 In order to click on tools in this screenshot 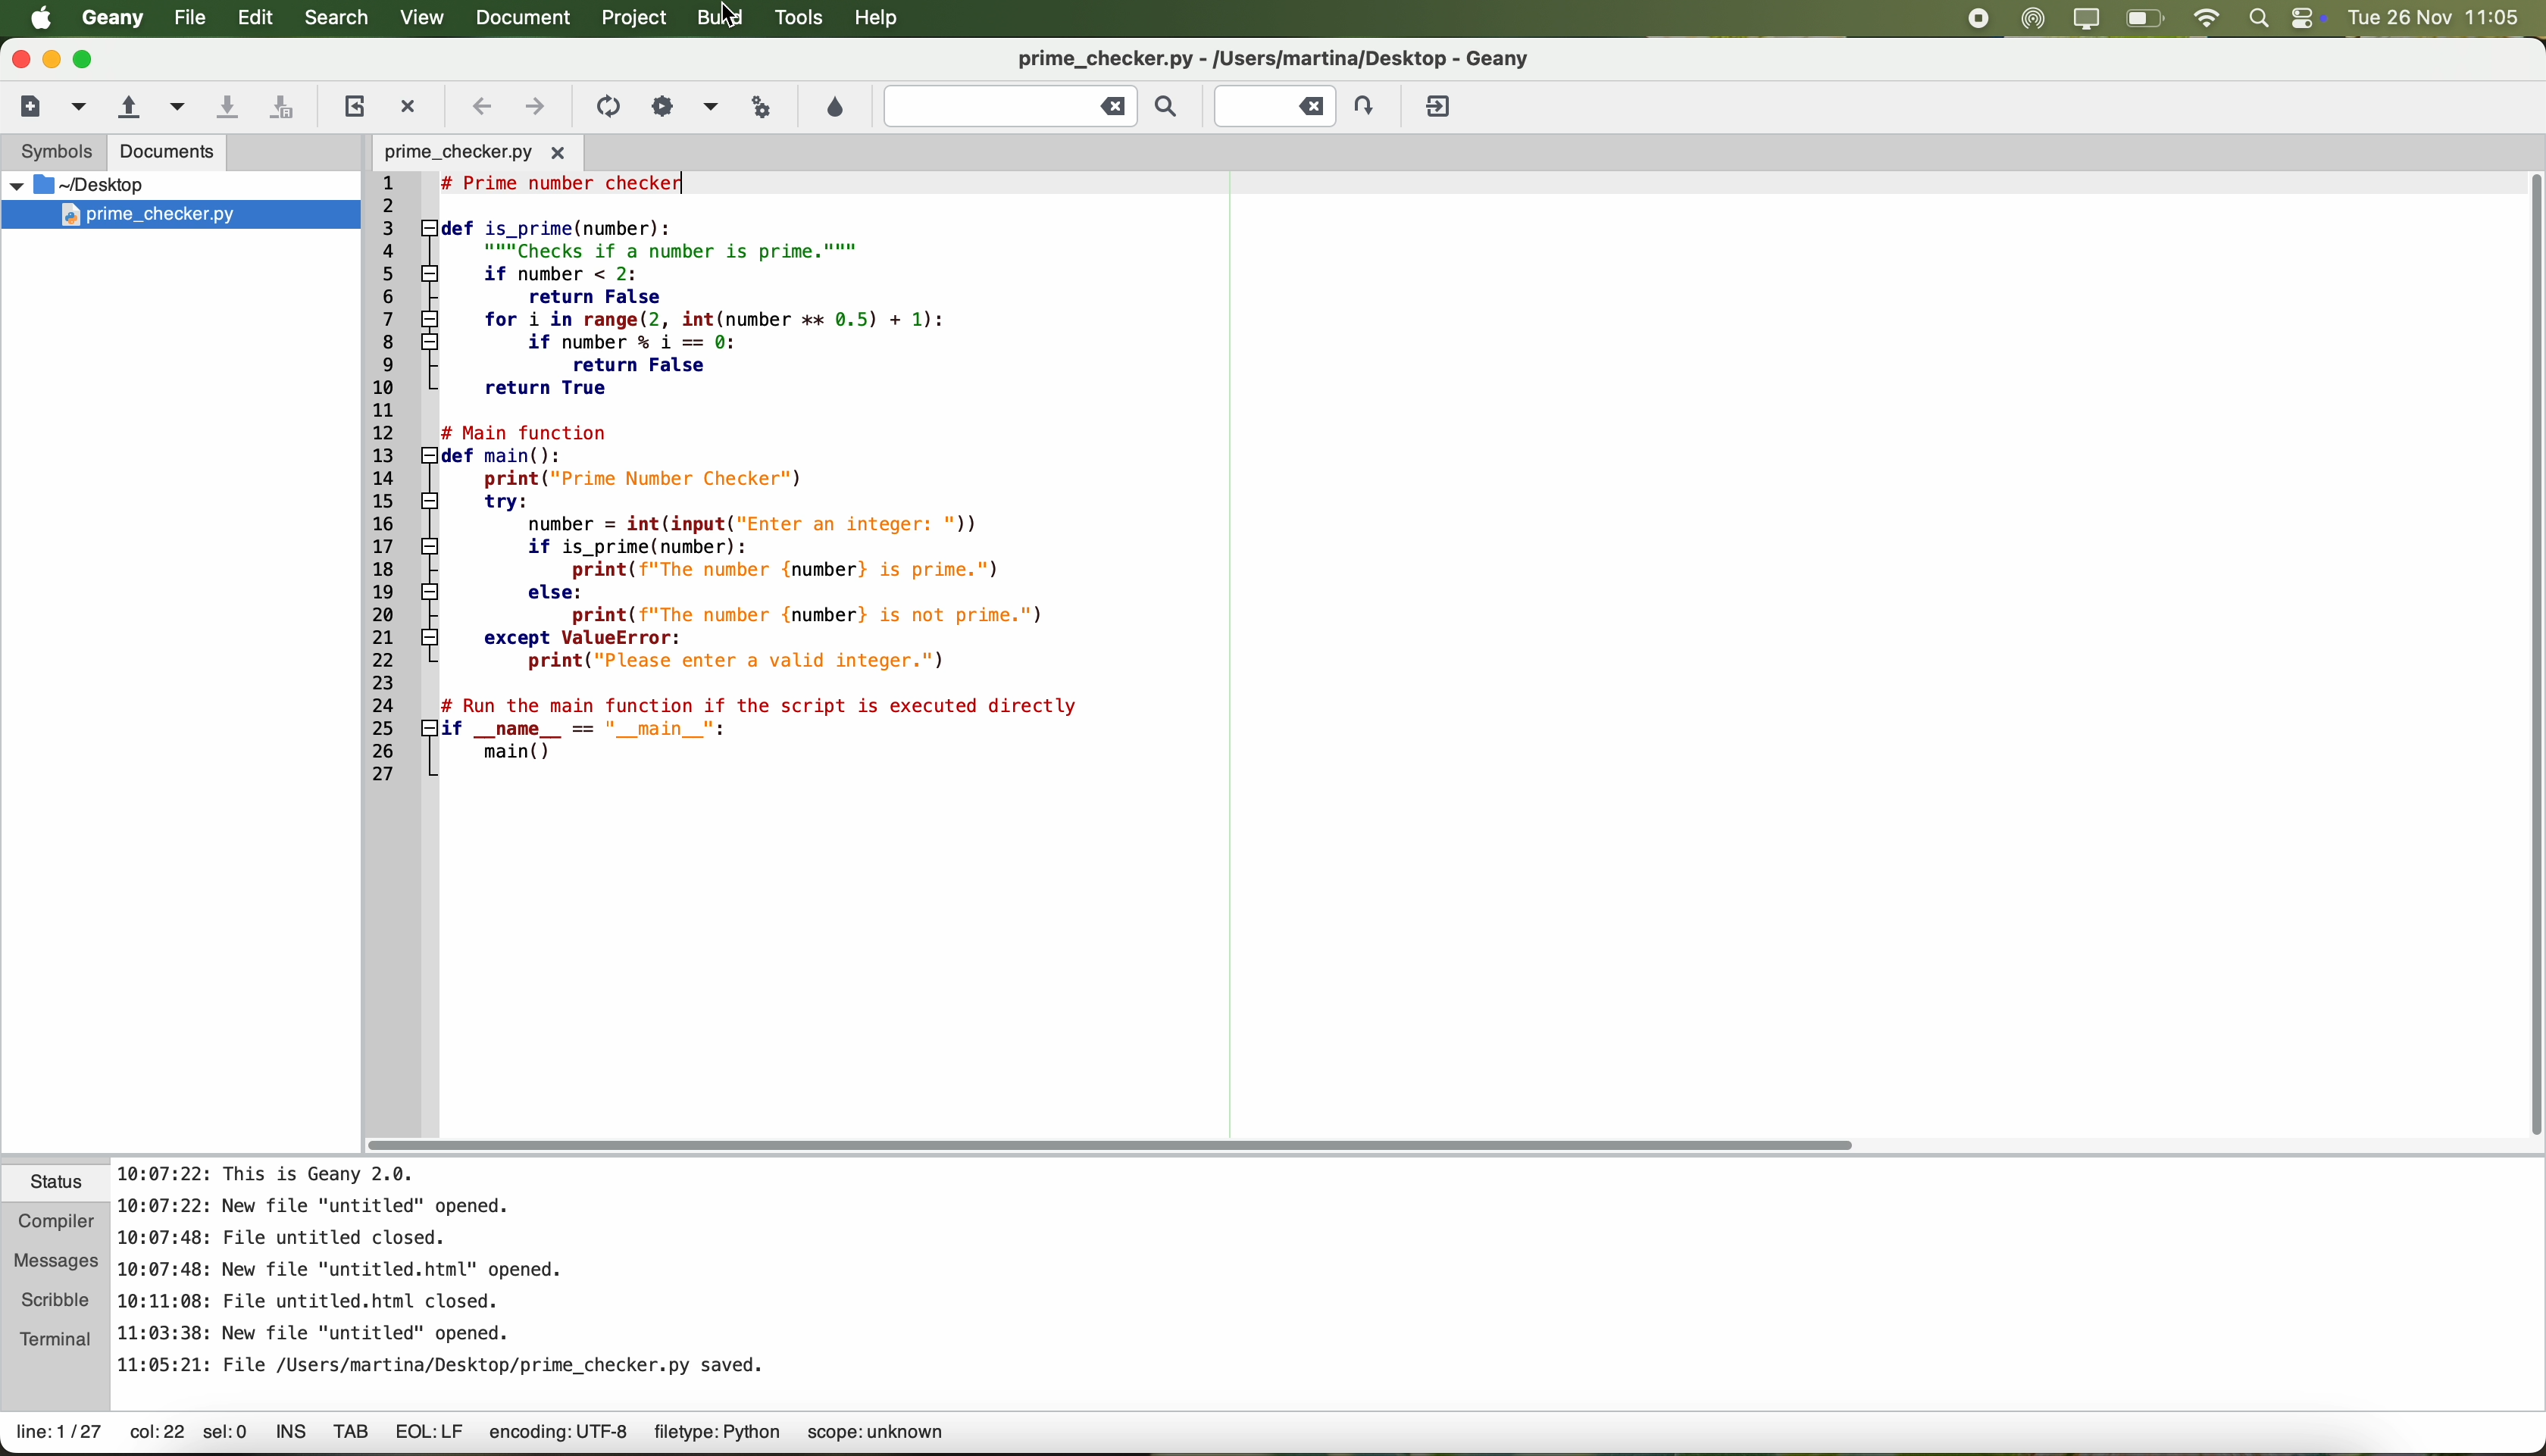, I will do `click(800, 20)`.